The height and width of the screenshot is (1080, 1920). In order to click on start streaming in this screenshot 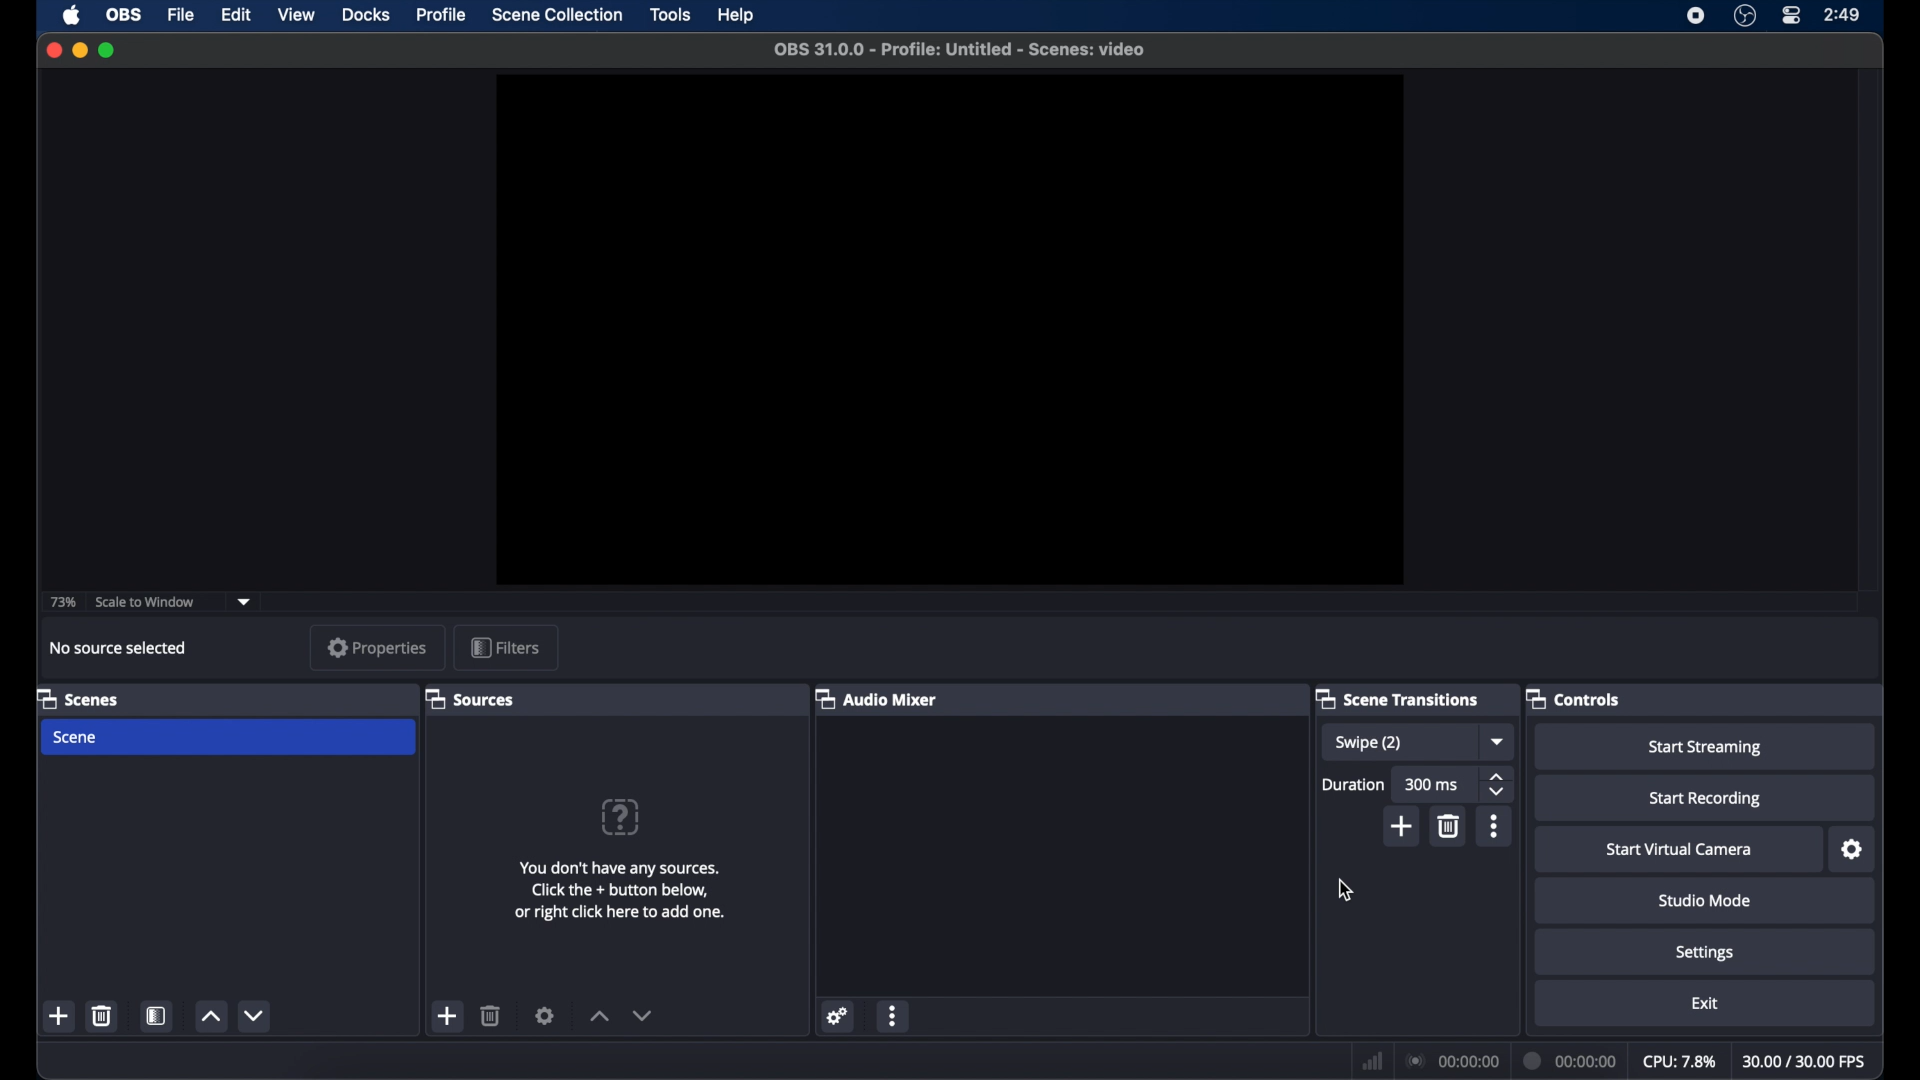, I will do `click(1705, 747)`.